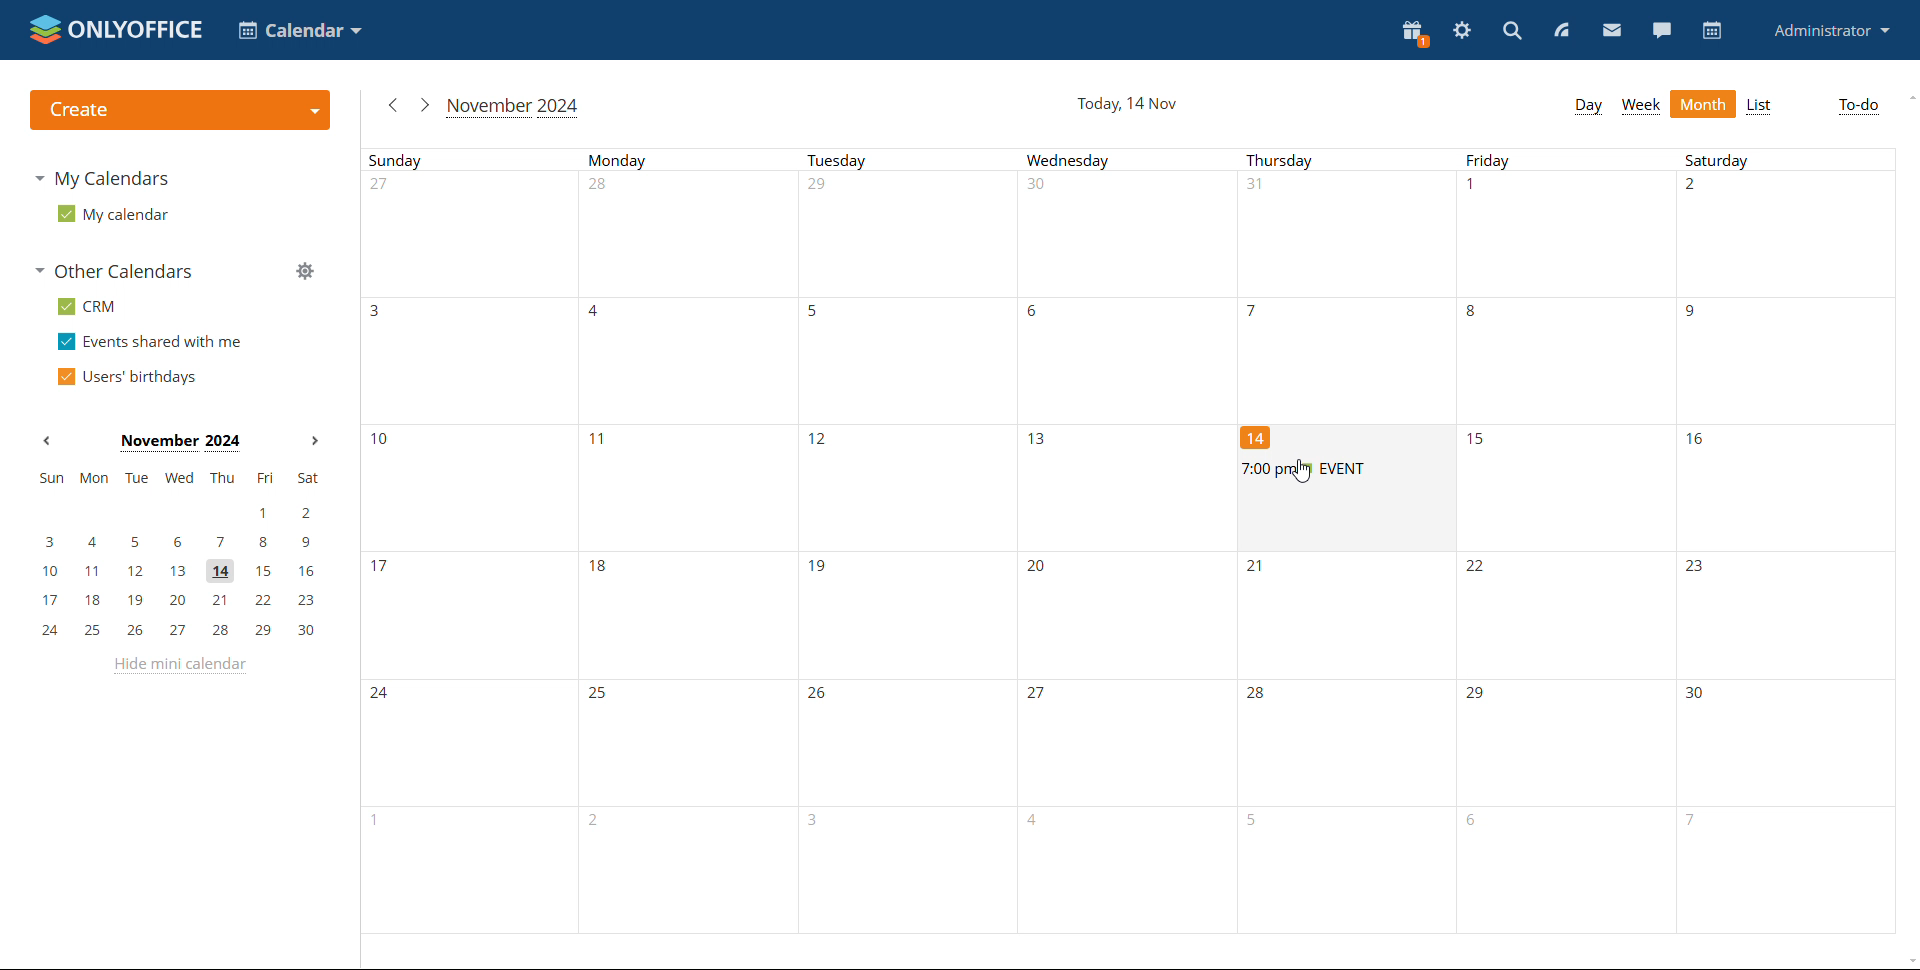 Image resolution: width=1920 pixels, height=970 pixels. Describe the element at coordinates (1475, 312) in the screenshot. I see `number` at that location.